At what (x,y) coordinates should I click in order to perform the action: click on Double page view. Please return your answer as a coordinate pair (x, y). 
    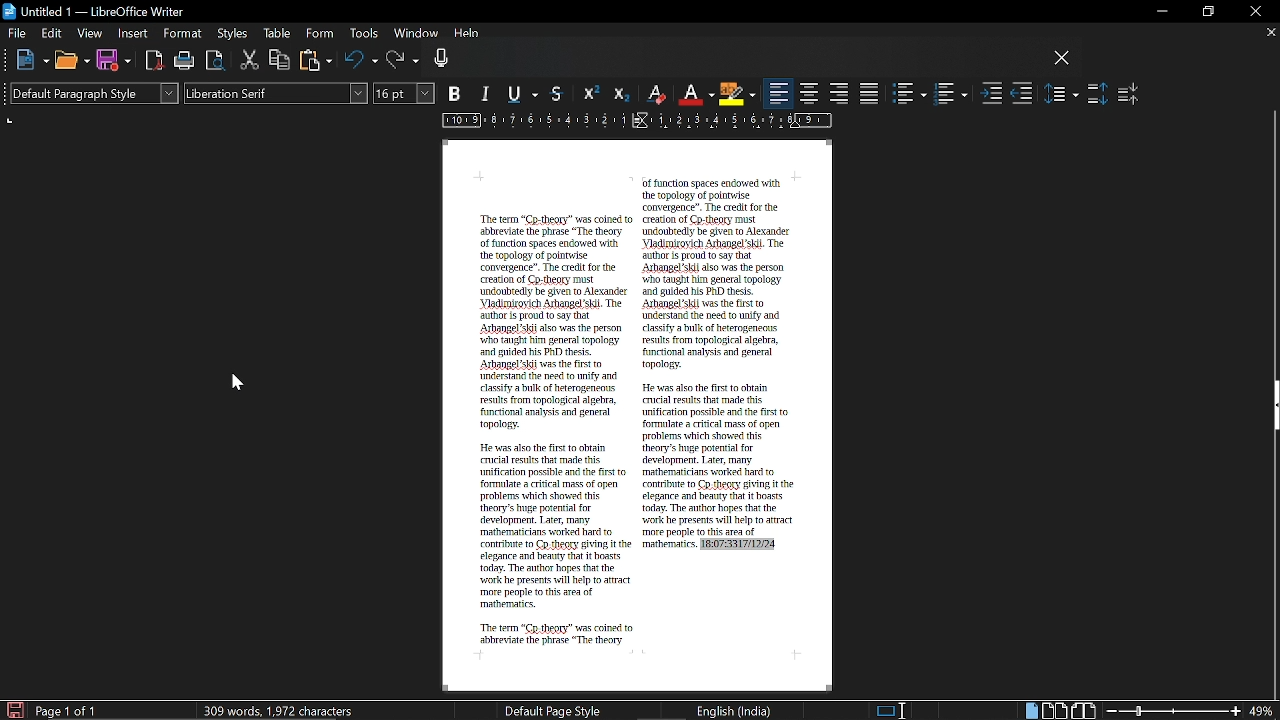
    Looking at the image, I should click on (1056, 710).